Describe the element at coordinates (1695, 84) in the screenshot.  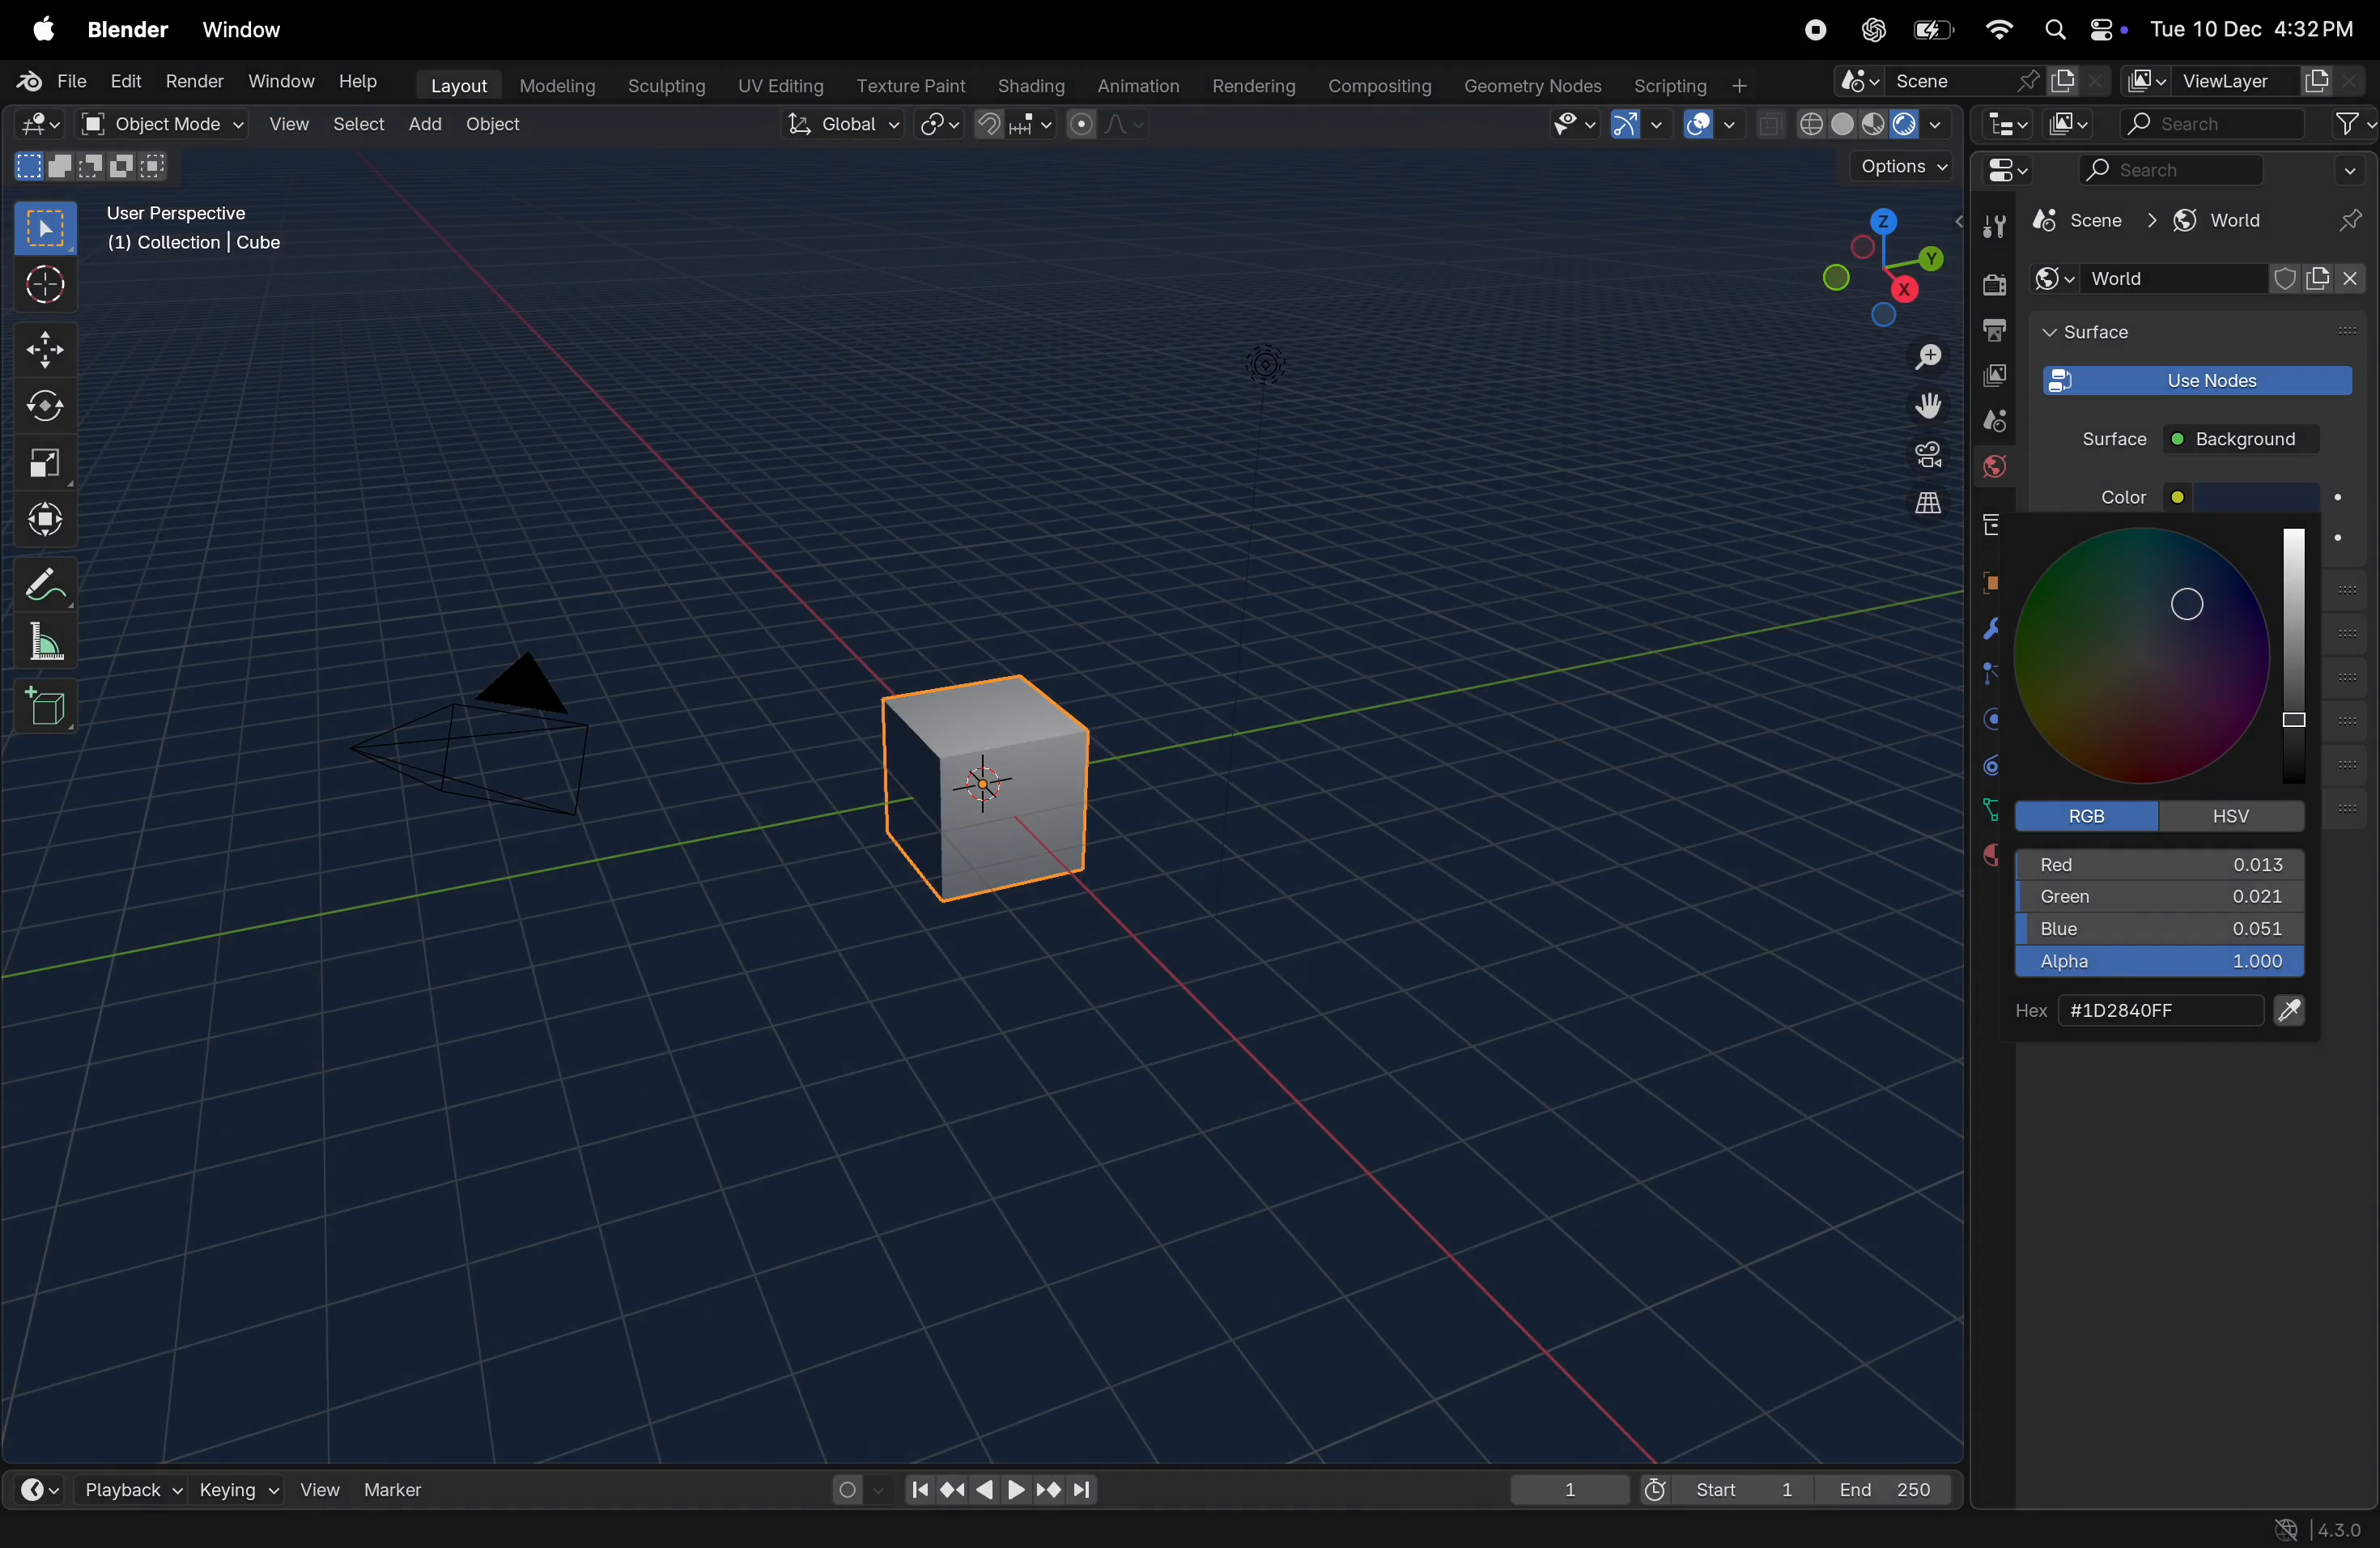
I see `scripting` at that location.